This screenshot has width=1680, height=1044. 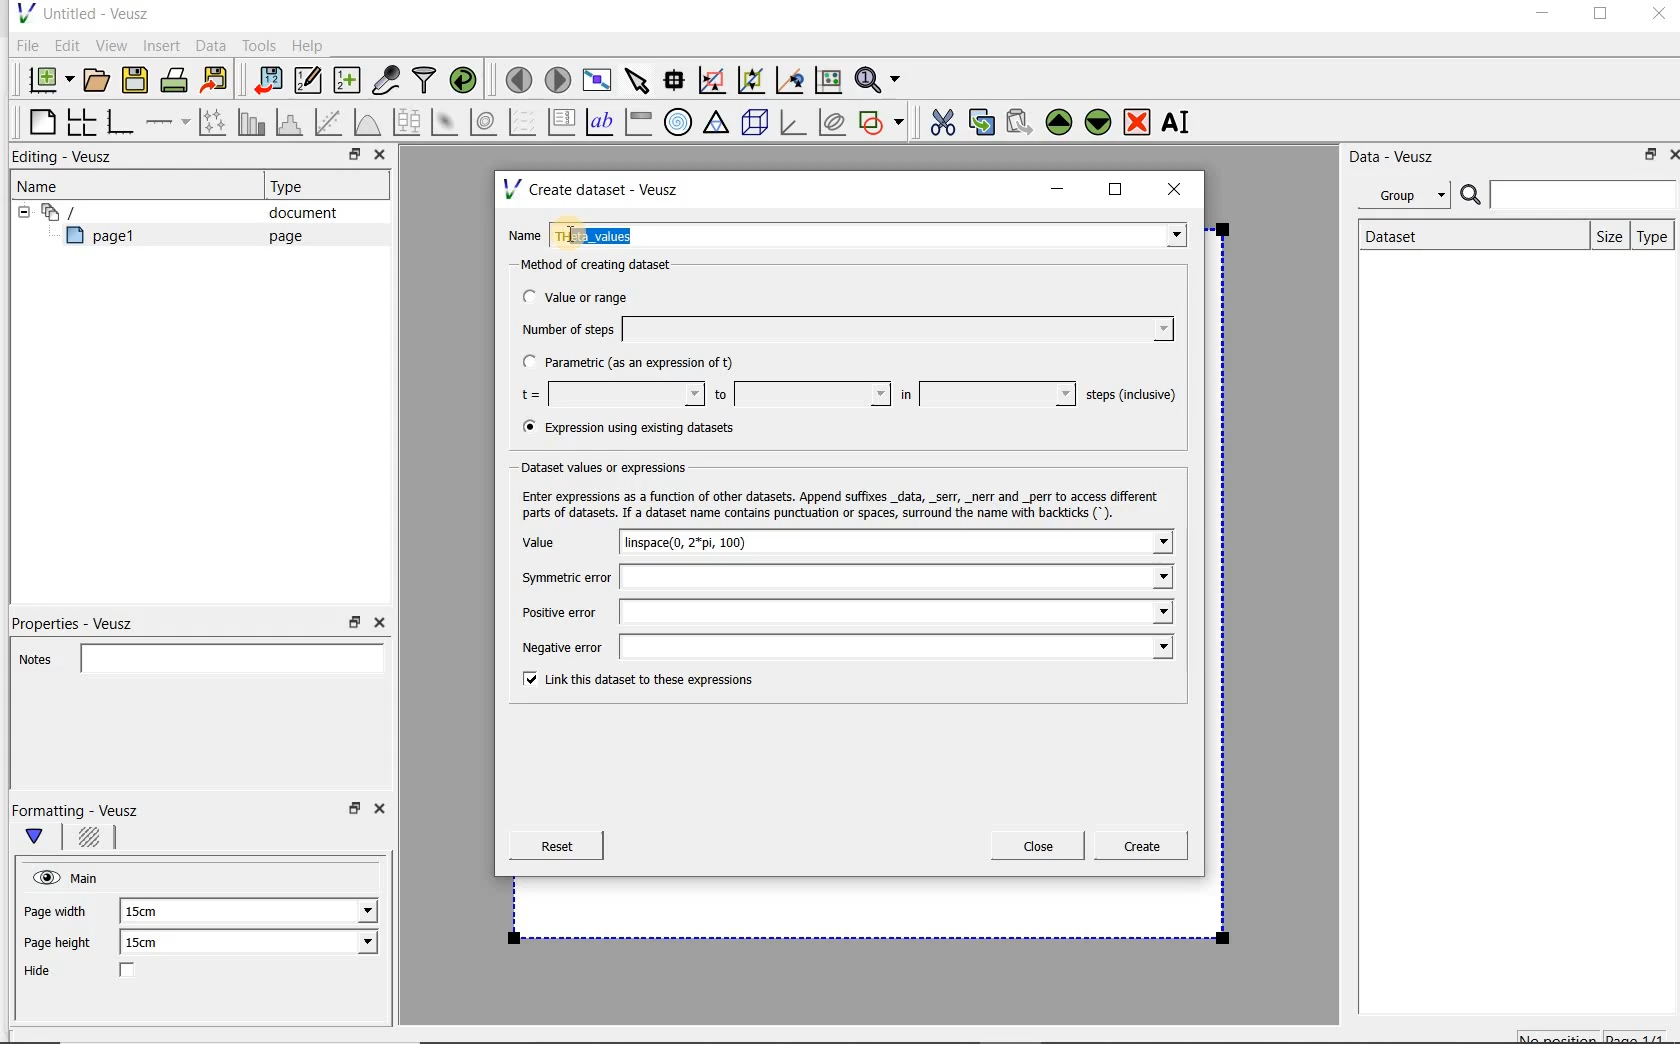 What do you see at coordinates (178, 79) in the screenshot?
I see `print the document` at bounding box center [178, 79].